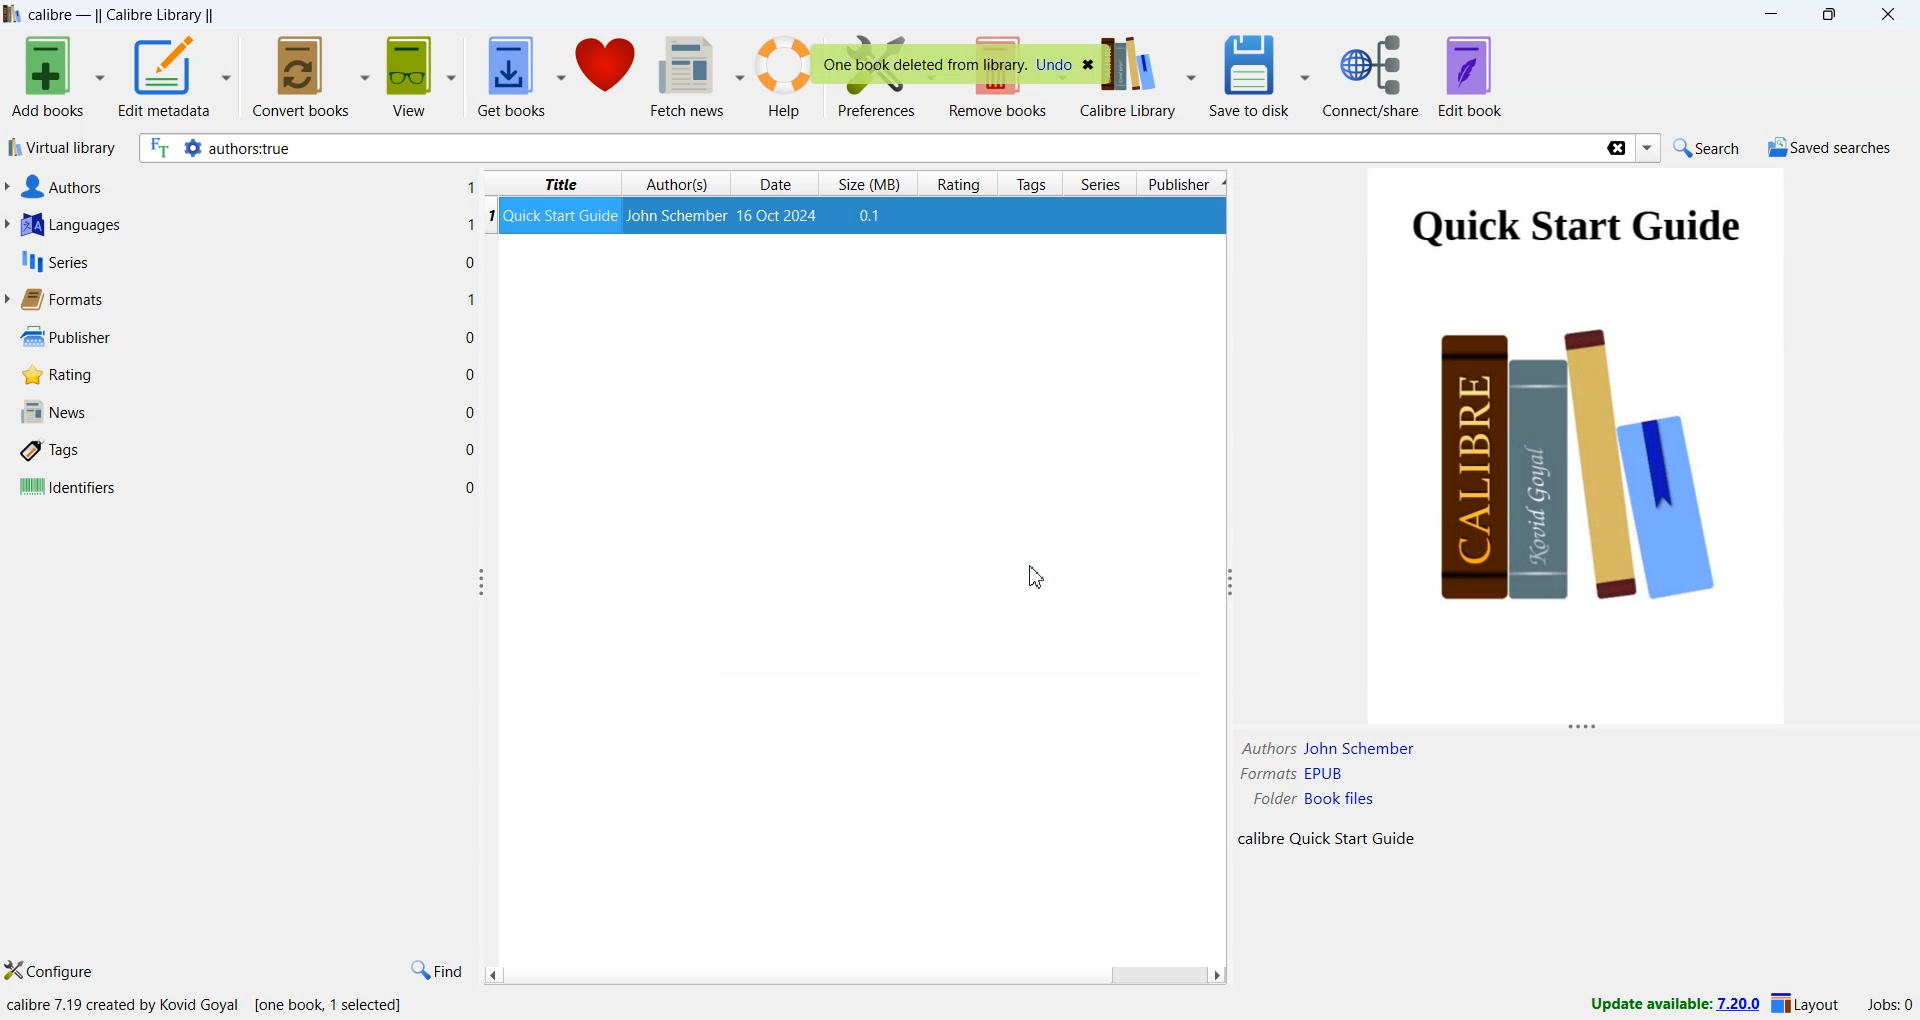  What do you see at coordinates (61, 150) in the screenshot?
I see `virtual library` at bounding box center [61, 150].